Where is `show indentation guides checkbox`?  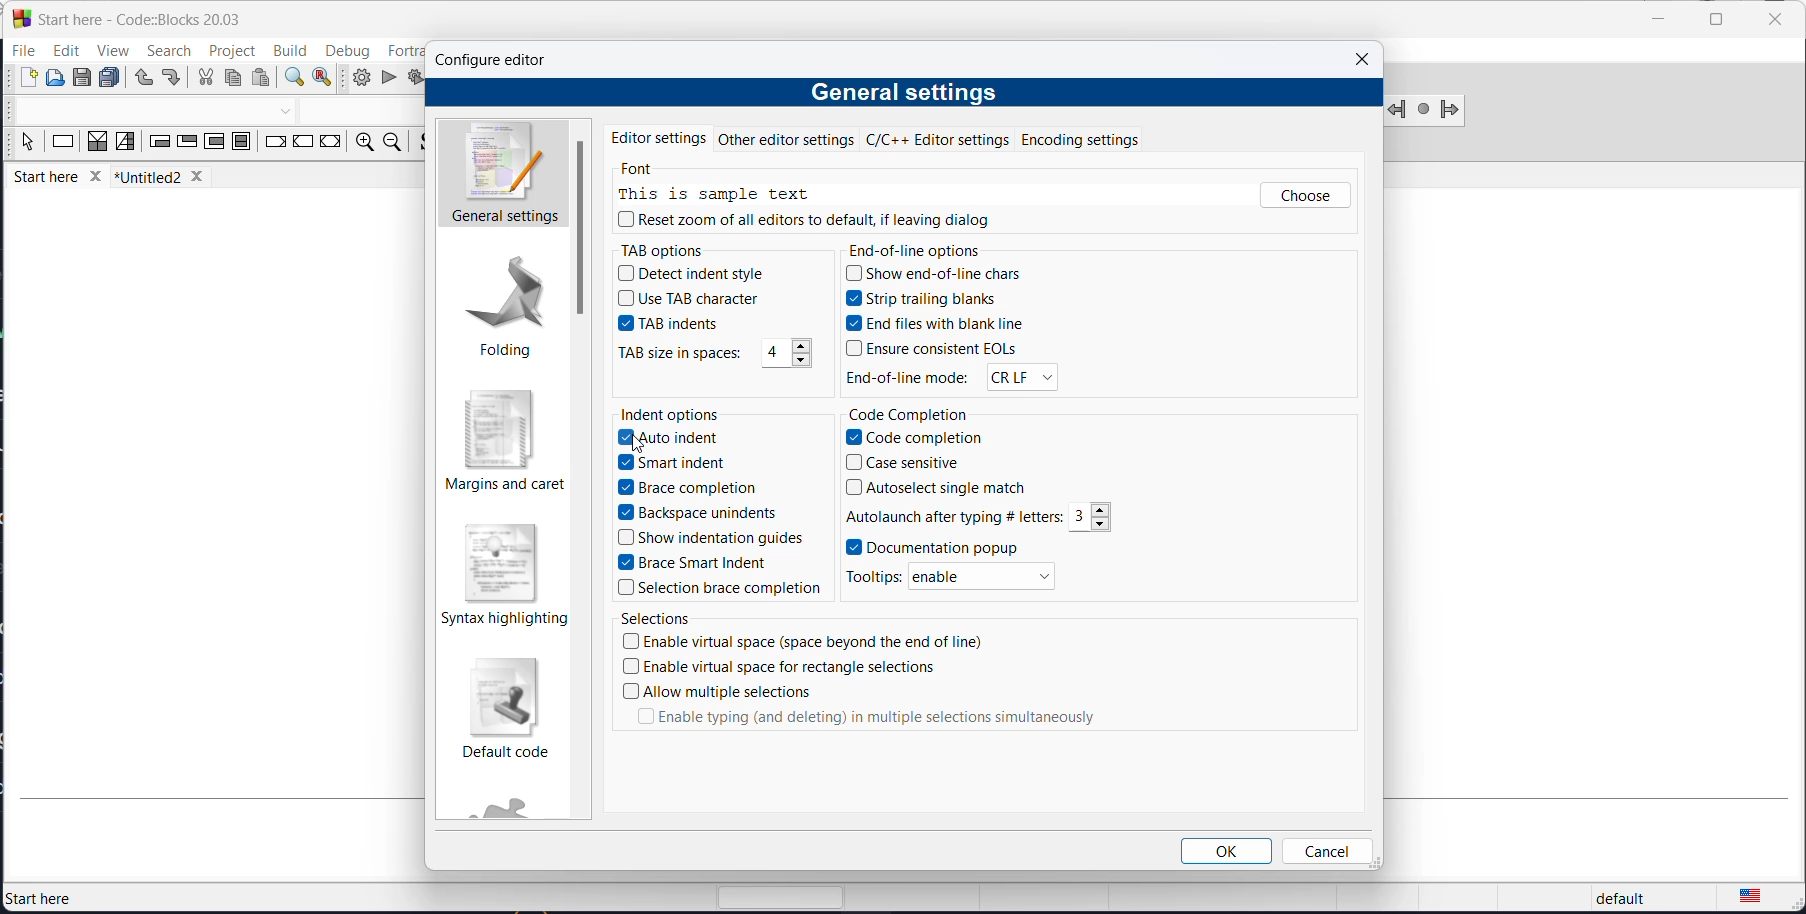 show indentation guides checkbox is located at coordinates (714, 539).